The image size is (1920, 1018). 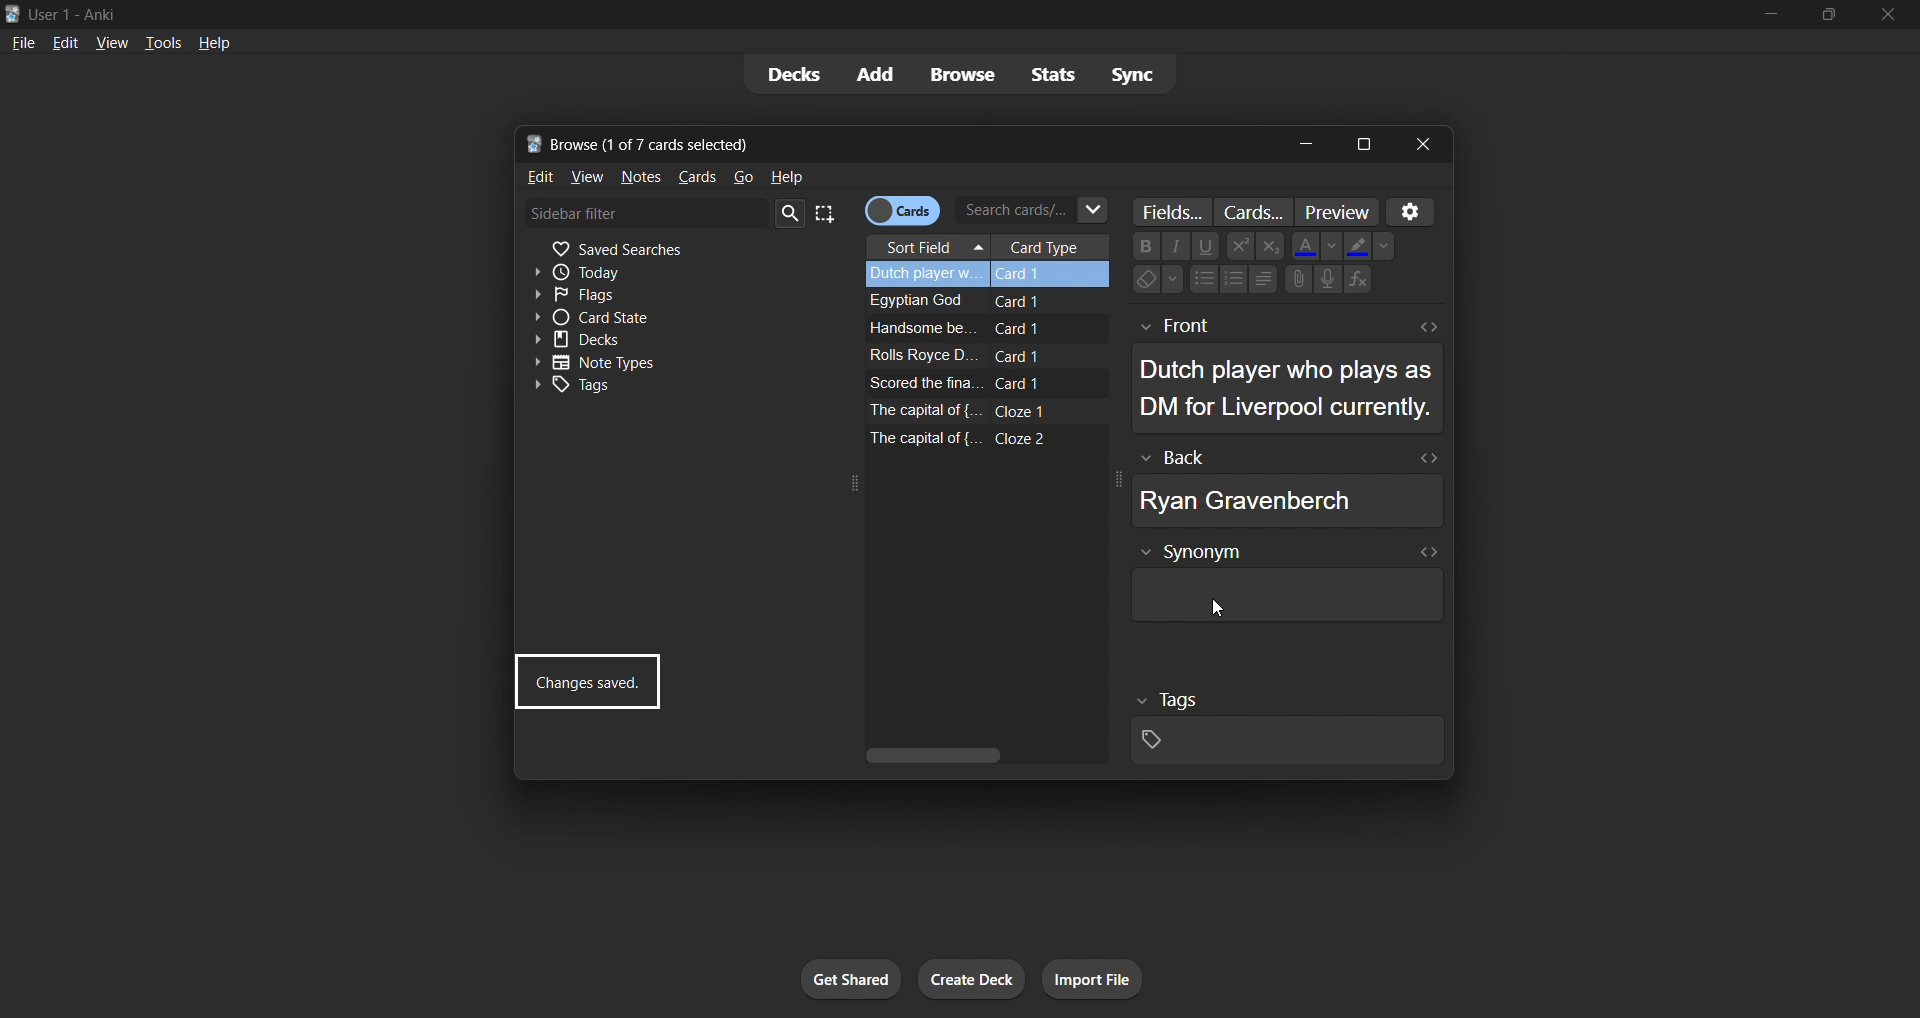 What do you see at coordinates (1098, 978) in the screenshot?
I see `import file` at bounding box center [1098, 978].